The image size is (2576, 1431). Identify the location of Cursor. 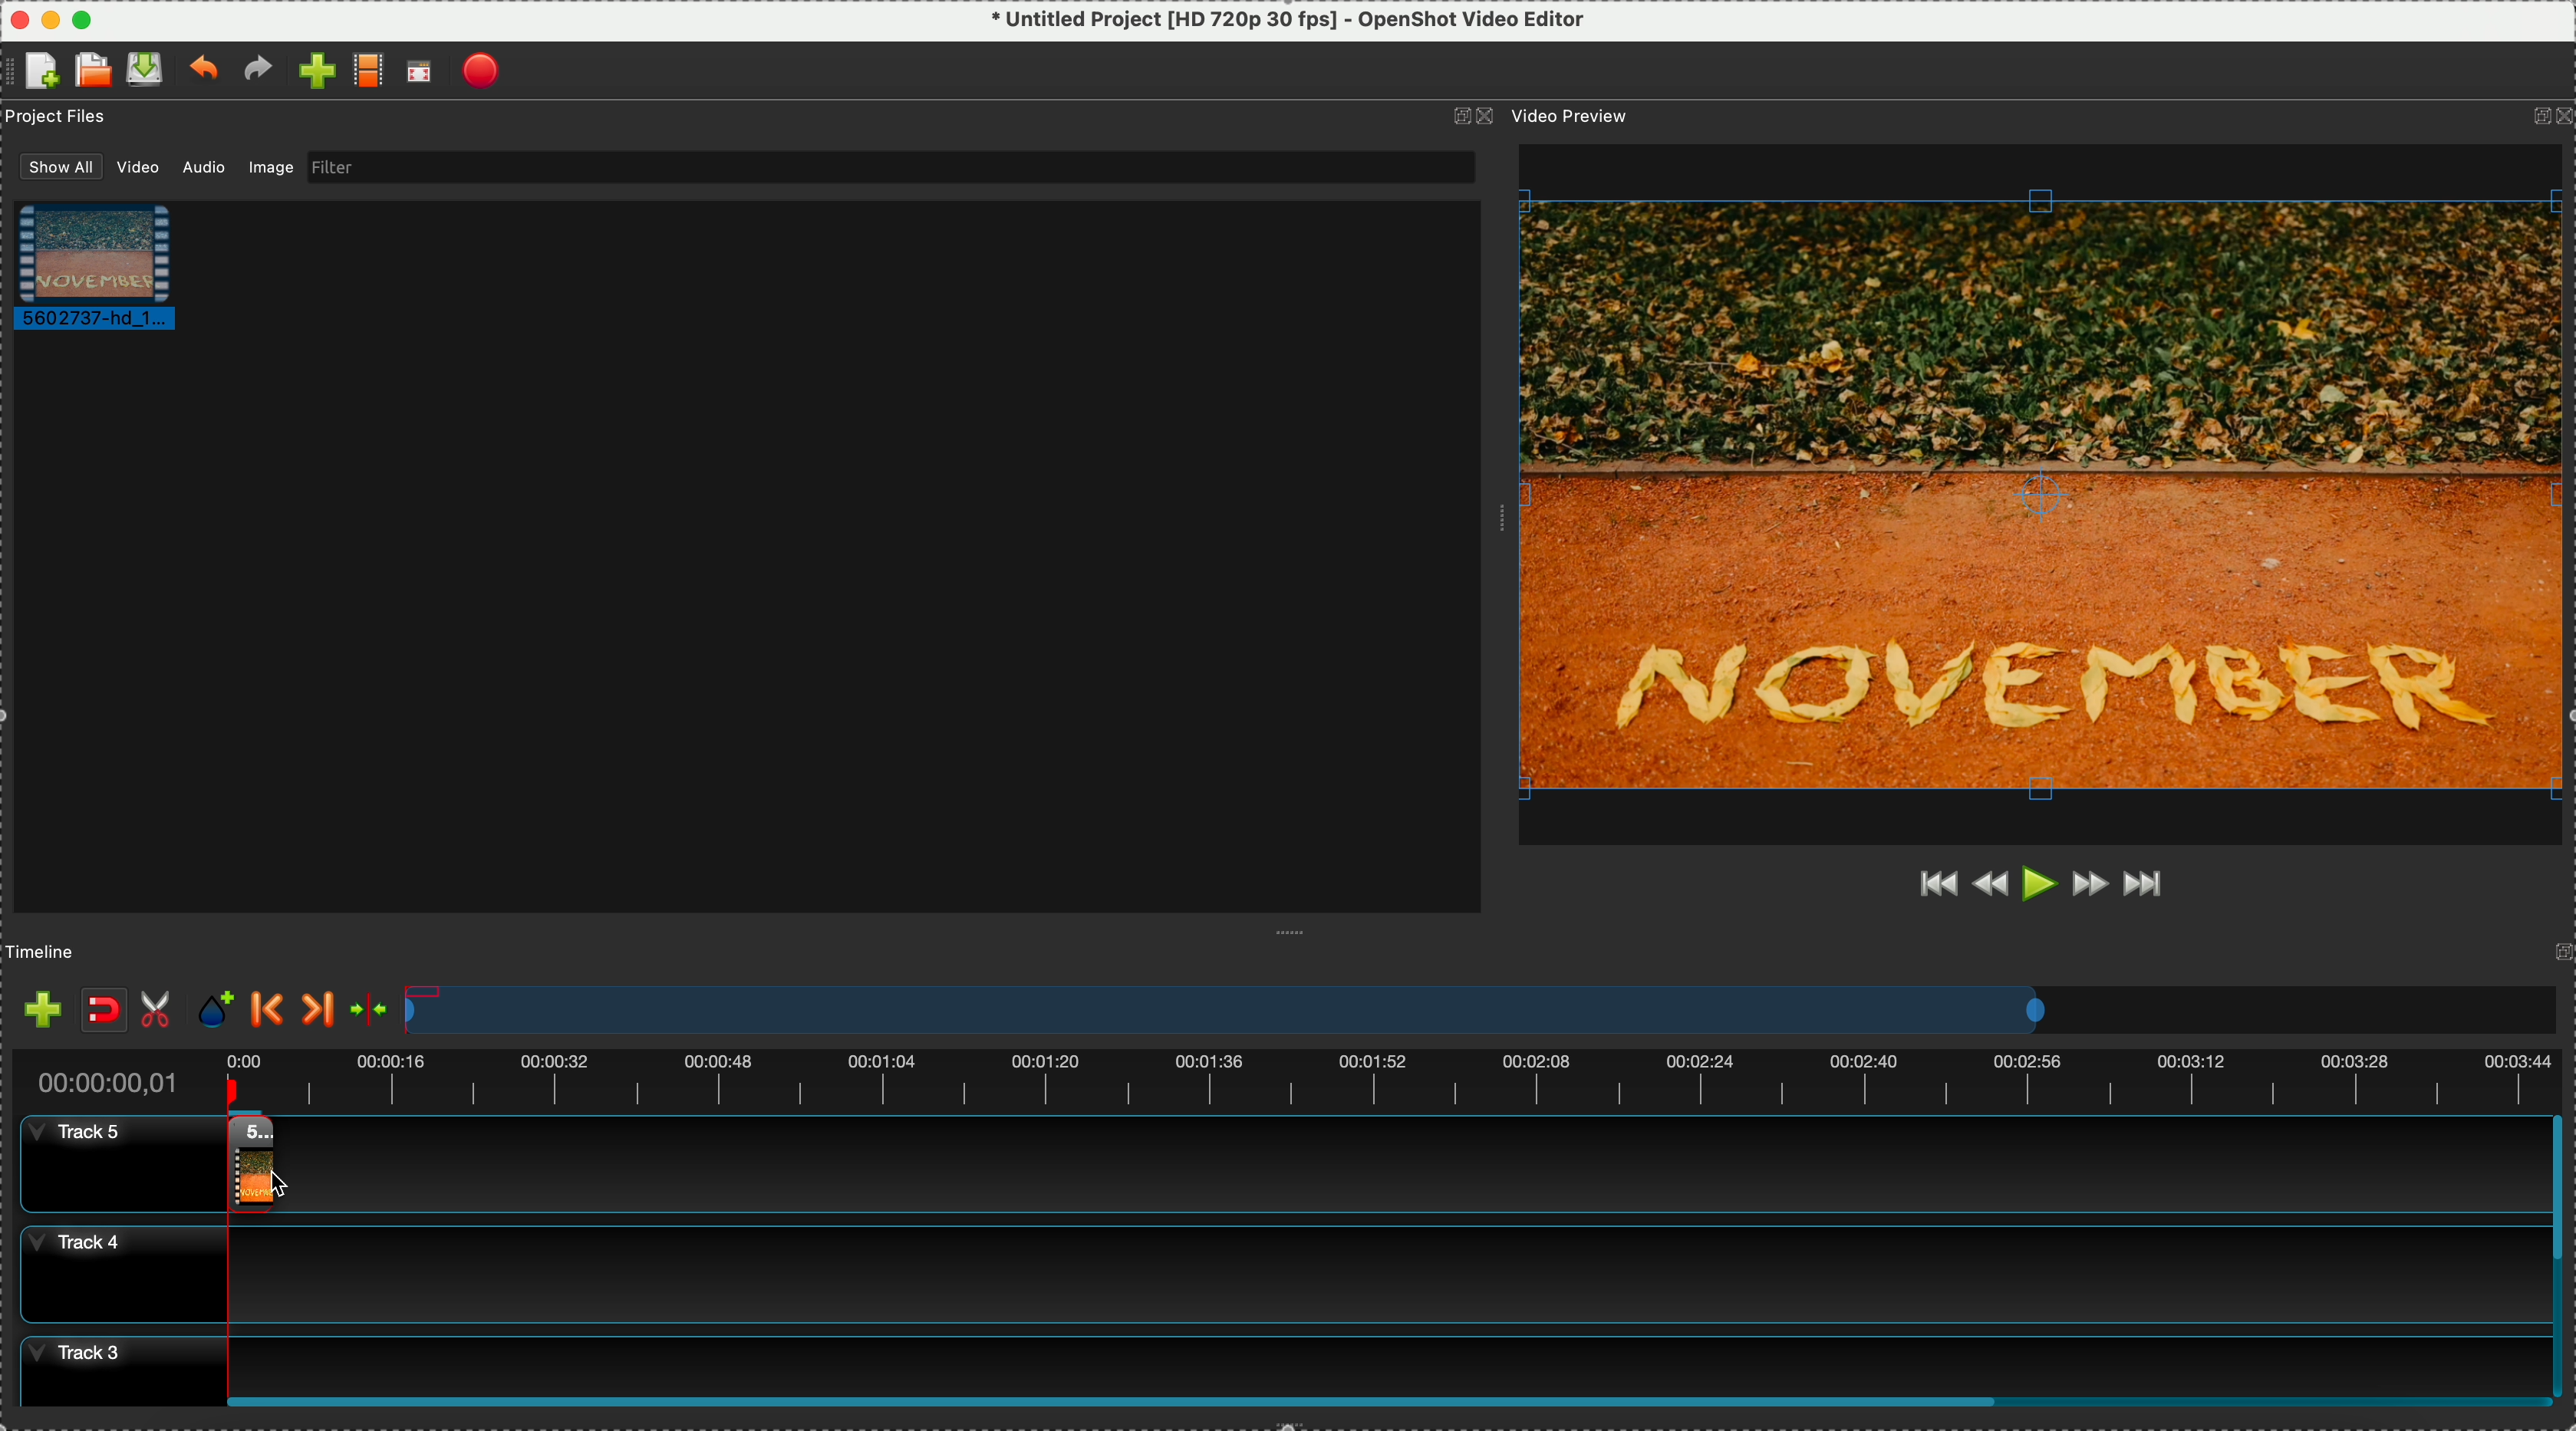
(228, 1166).